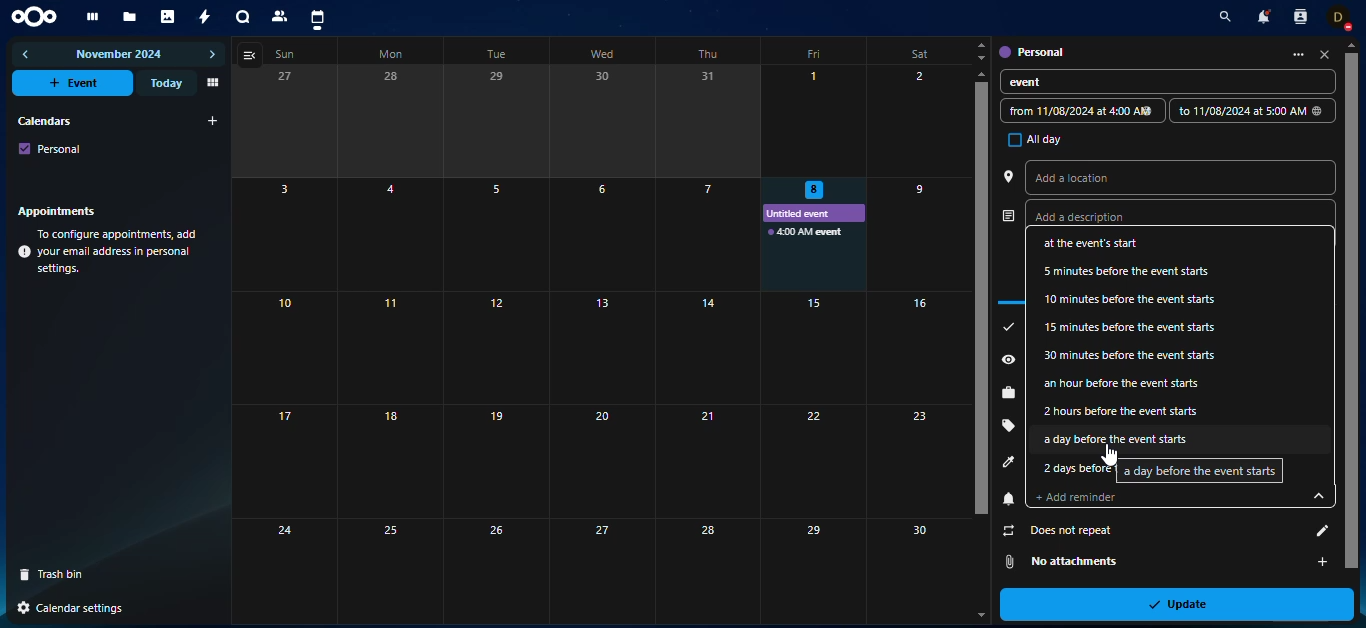 This screenshot has height=628, width=1366. What do you see at coordinates (1096, 219) in the screenshot?
I see `description` at bounding box center [1096, 219].